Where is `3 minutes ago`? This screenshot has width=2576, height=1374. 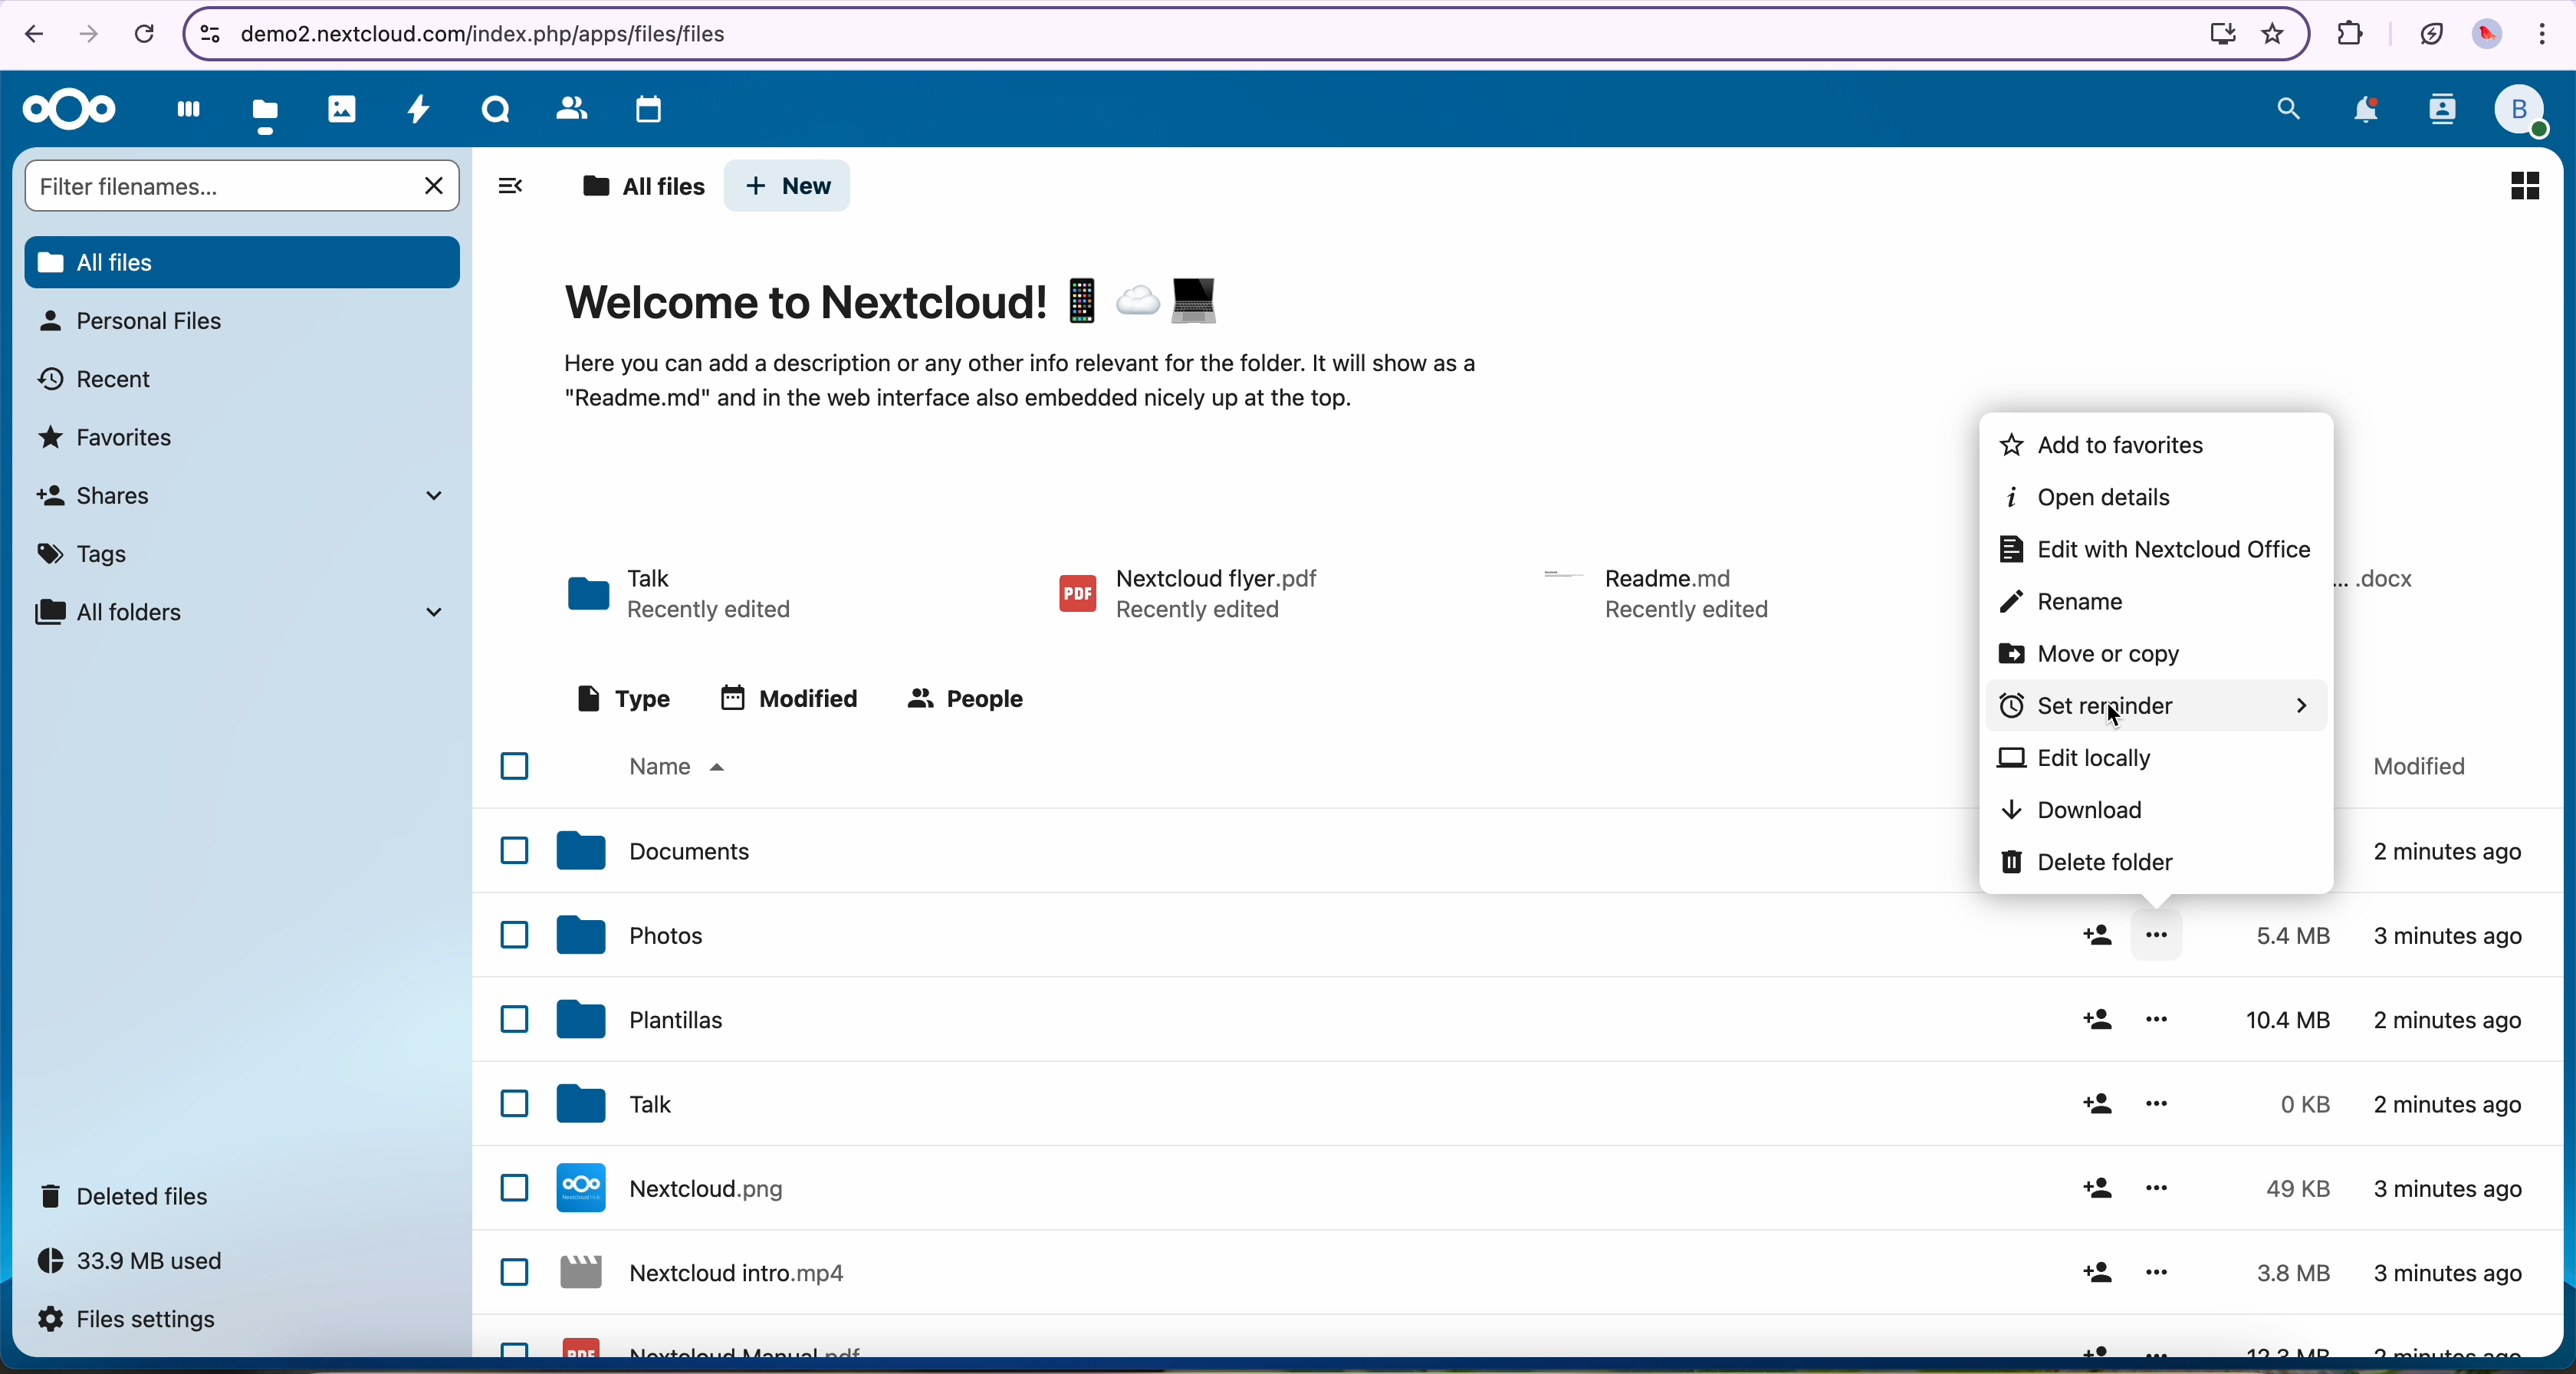
3 minutes ago is located at coordinates (2449, 1275).